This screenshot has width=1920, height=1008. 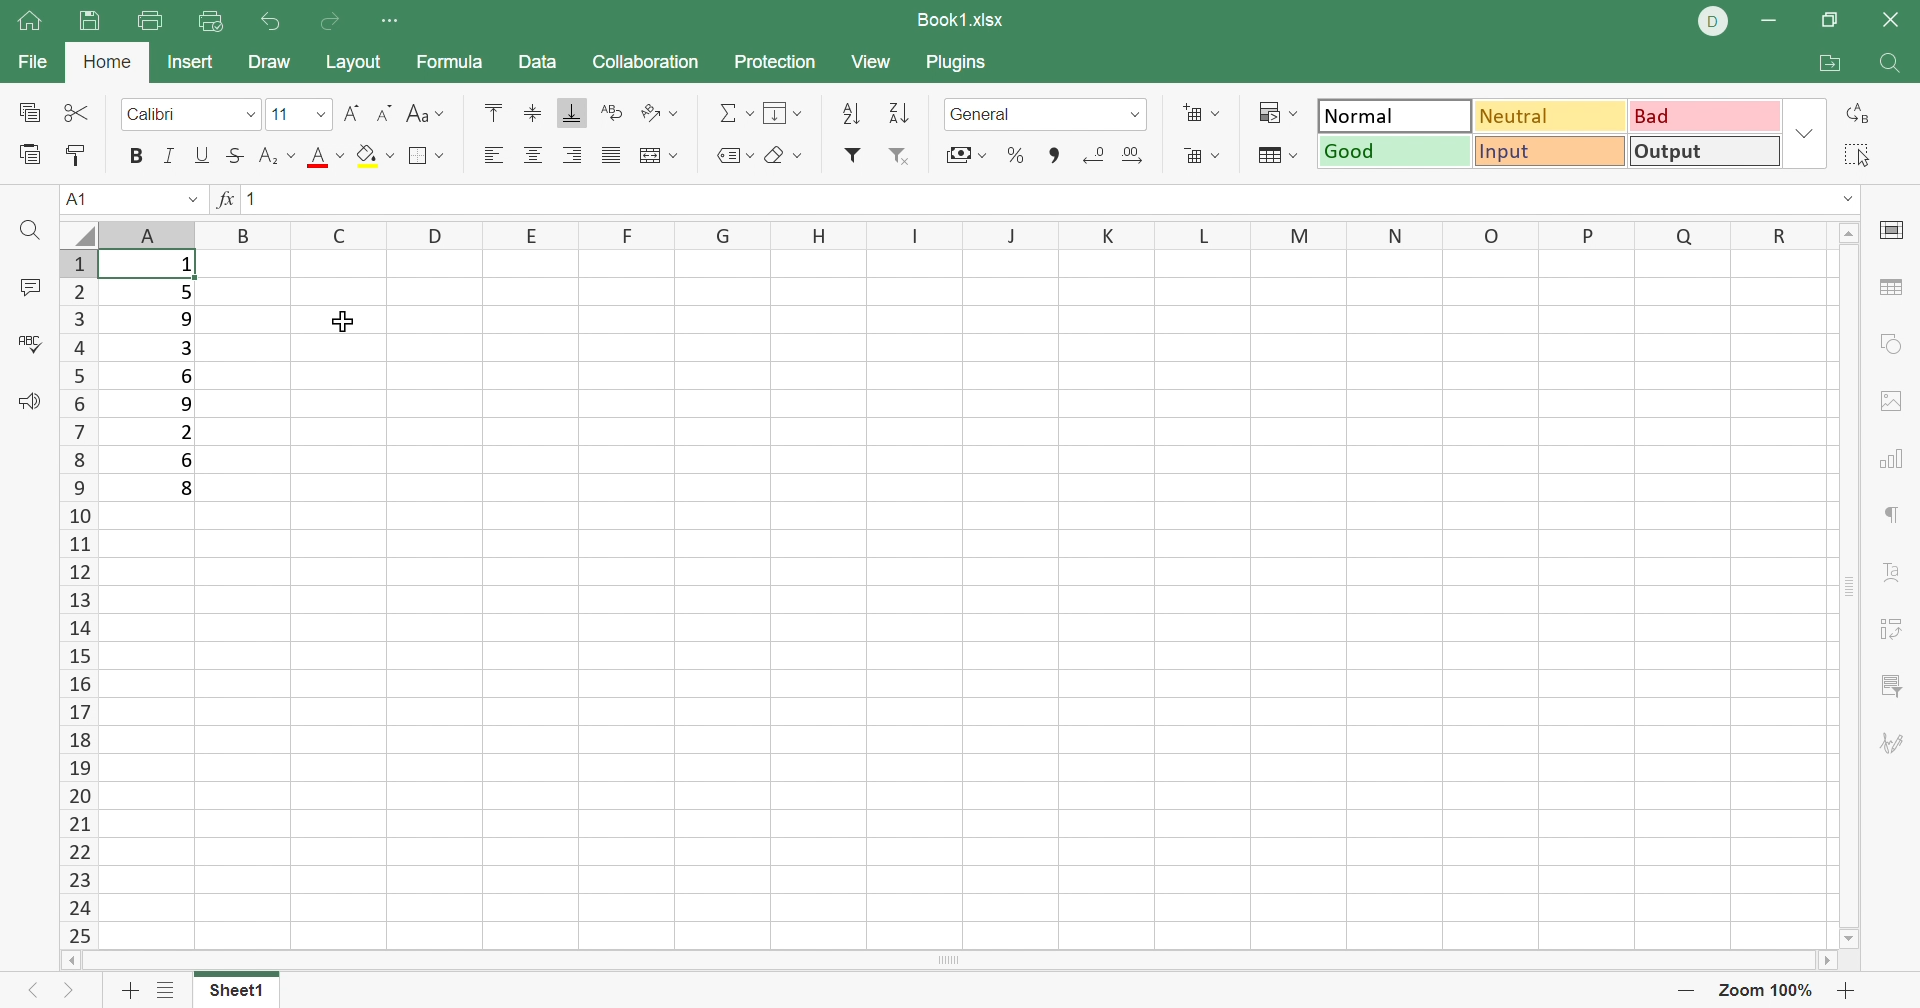 I want to click on Format as table template, so click(x=1281, y=158).